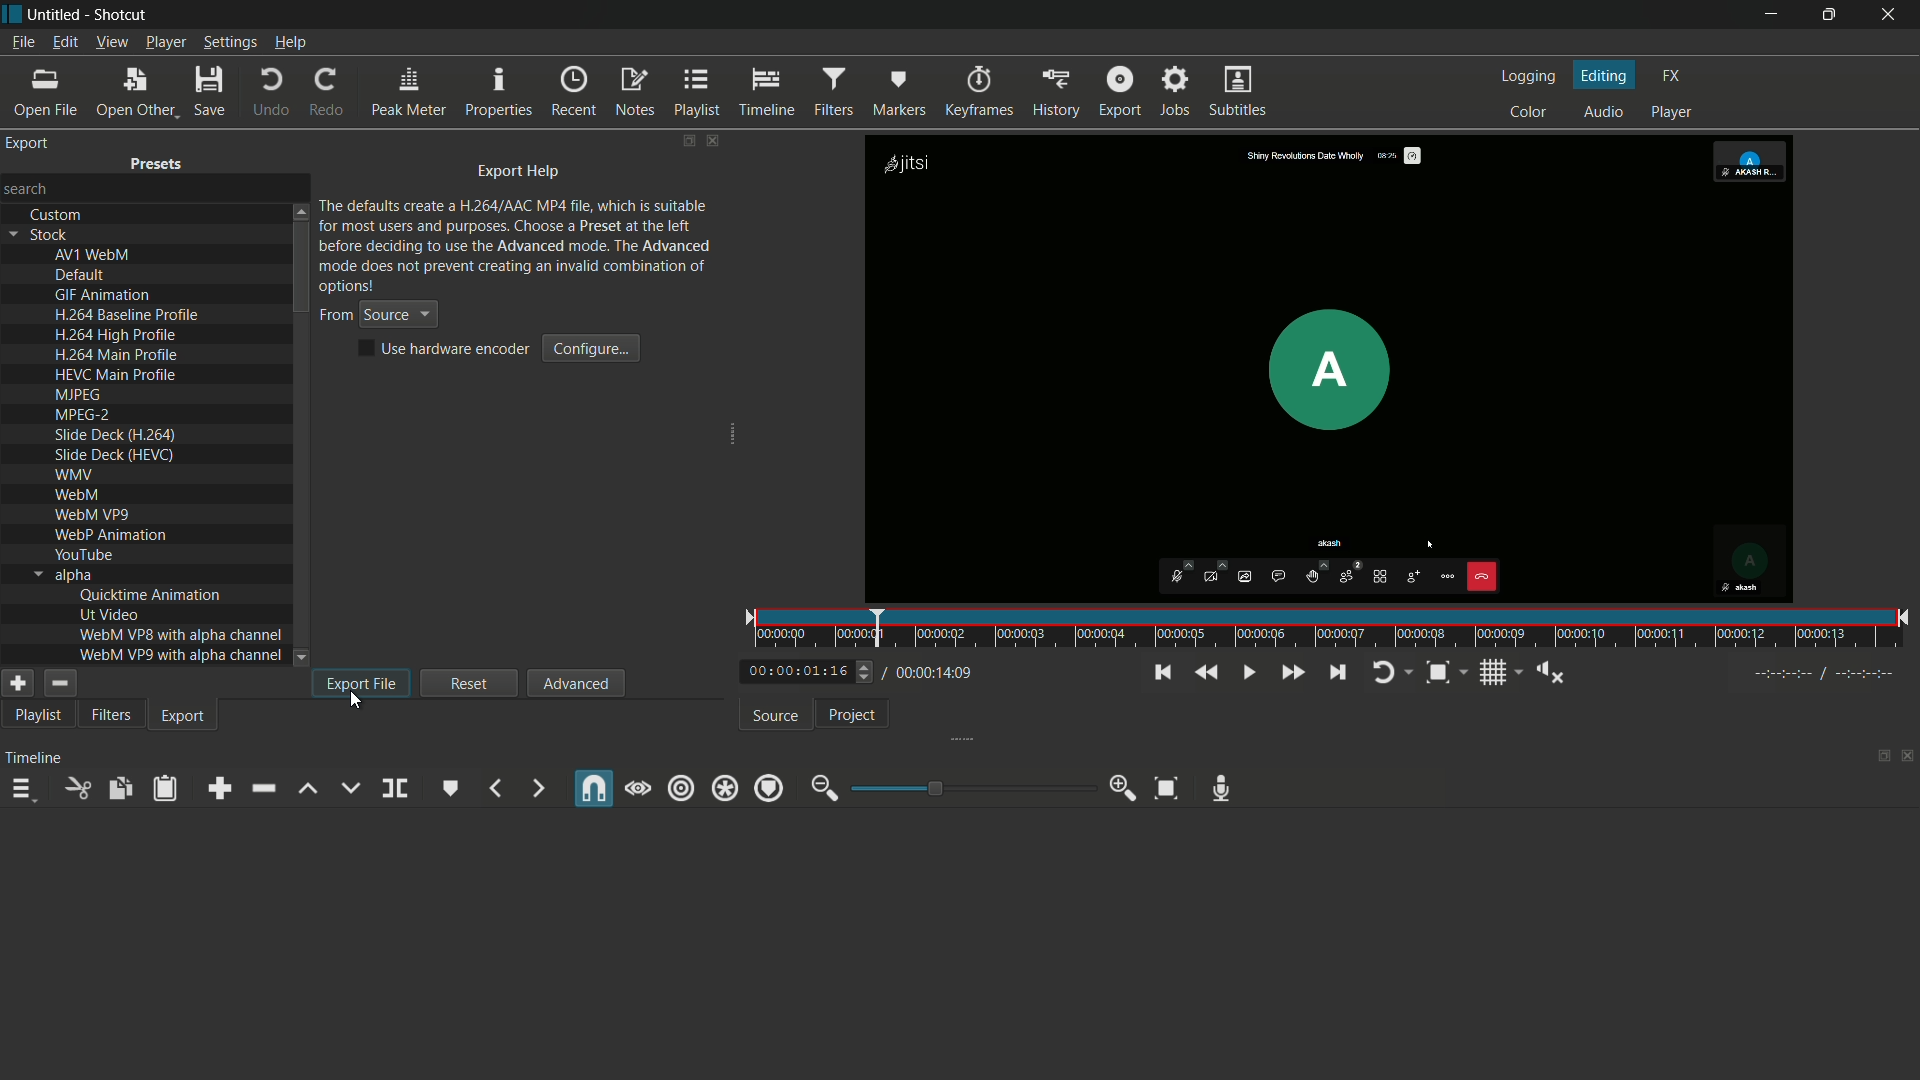 Image resolution: width=1920 pixels, height=1080 pixels. What do you see at coordinates (1604, 76) in the screenshot?
I see `editing` at bounding box center [1604, 76].